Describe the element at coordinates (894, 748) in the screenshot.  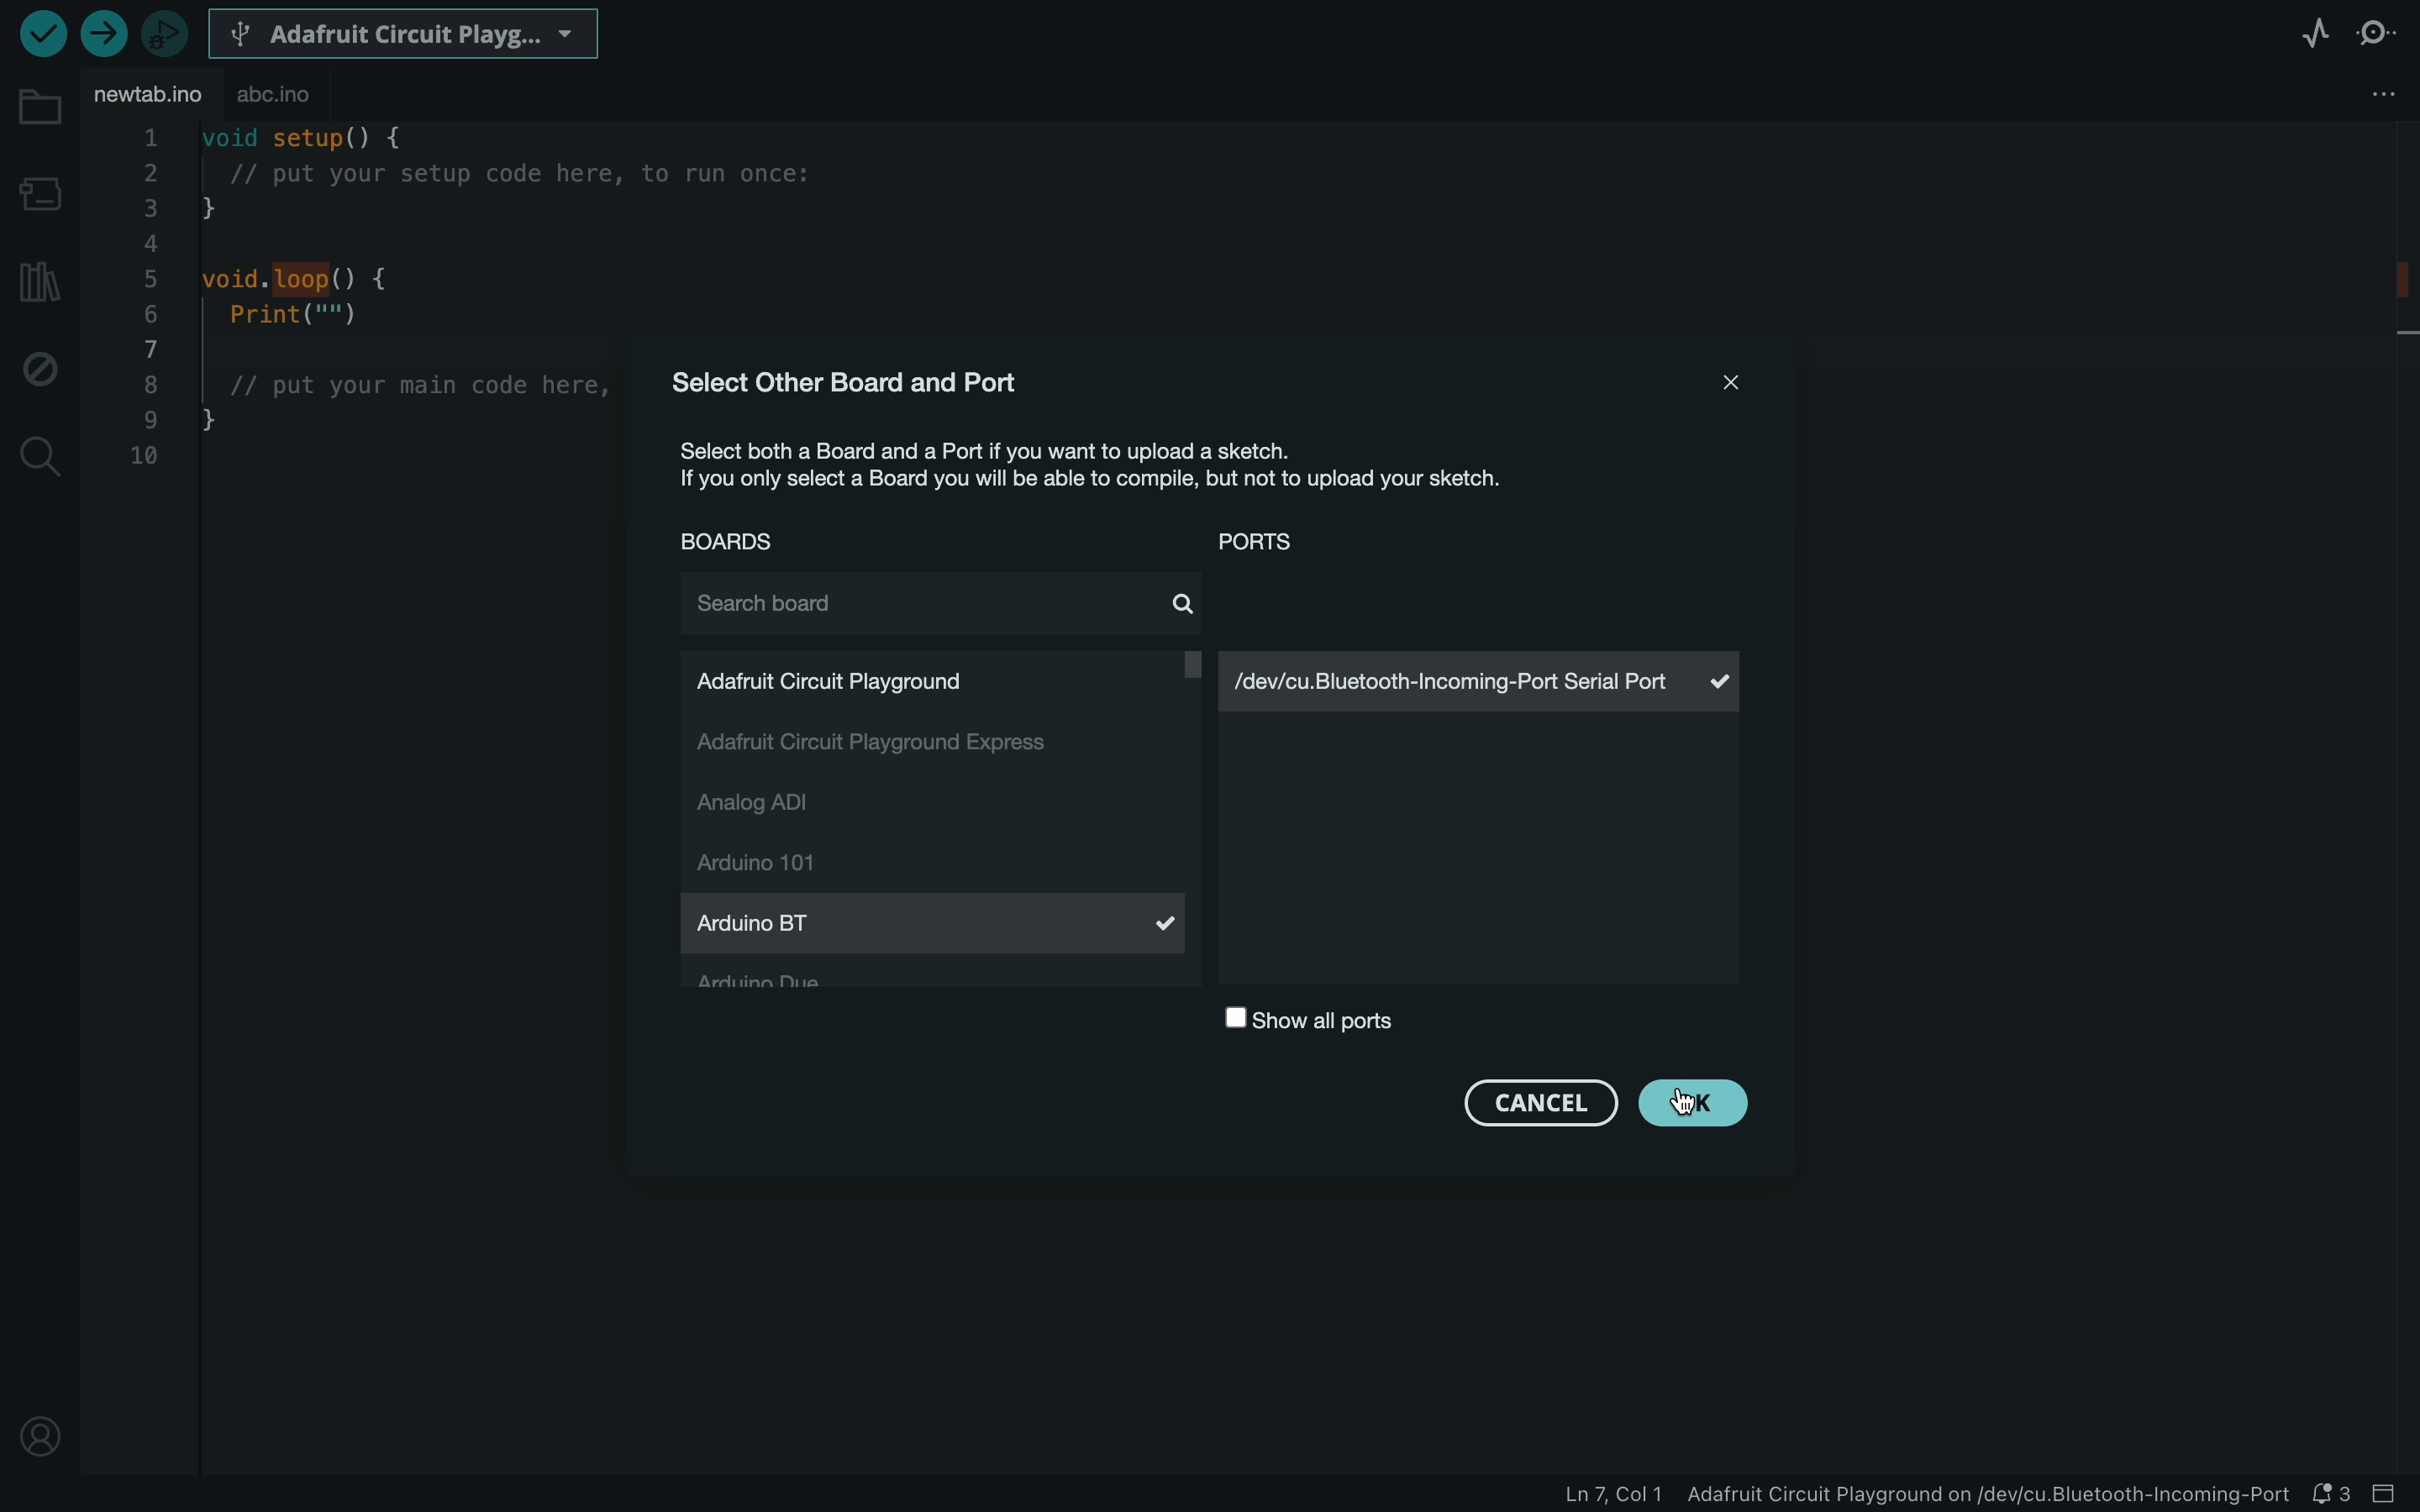
I see `adafruit circut express` at that location.